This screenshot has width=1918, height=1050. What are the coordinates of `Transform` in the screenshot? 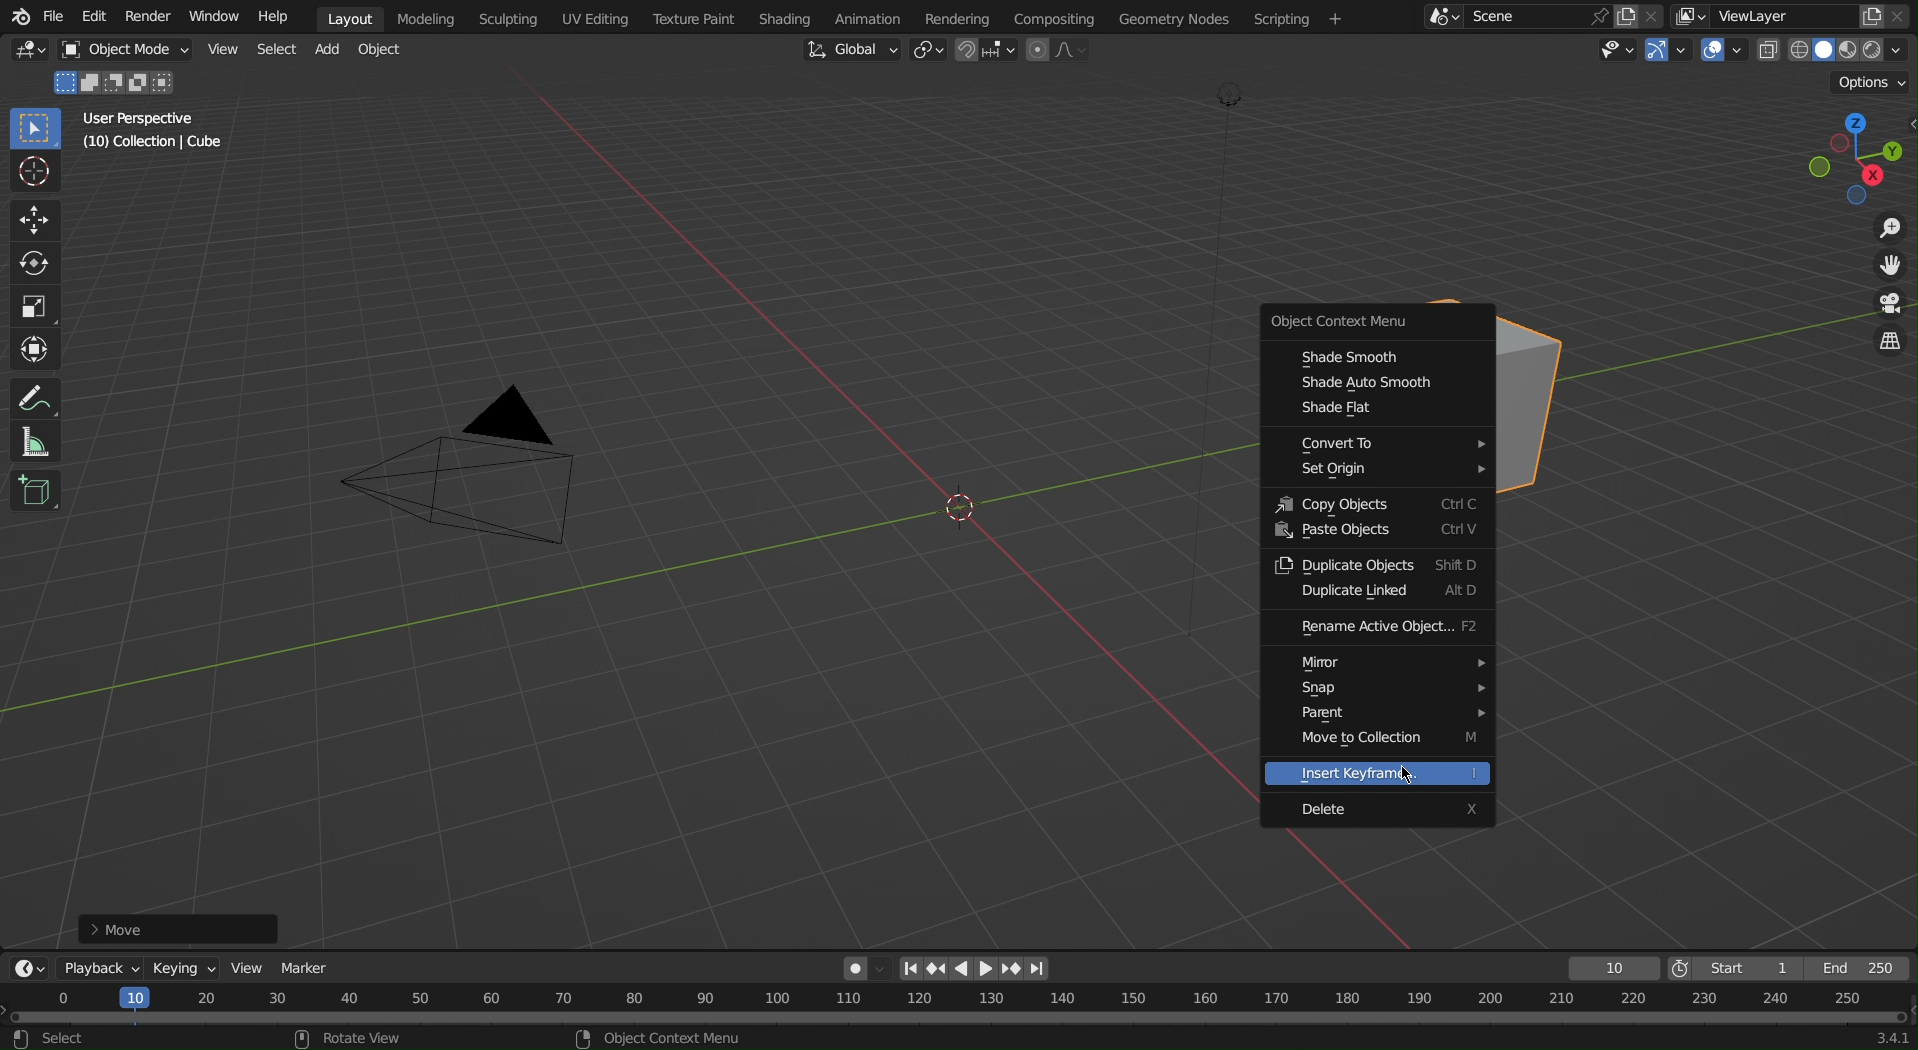 It's located at (35, 347).